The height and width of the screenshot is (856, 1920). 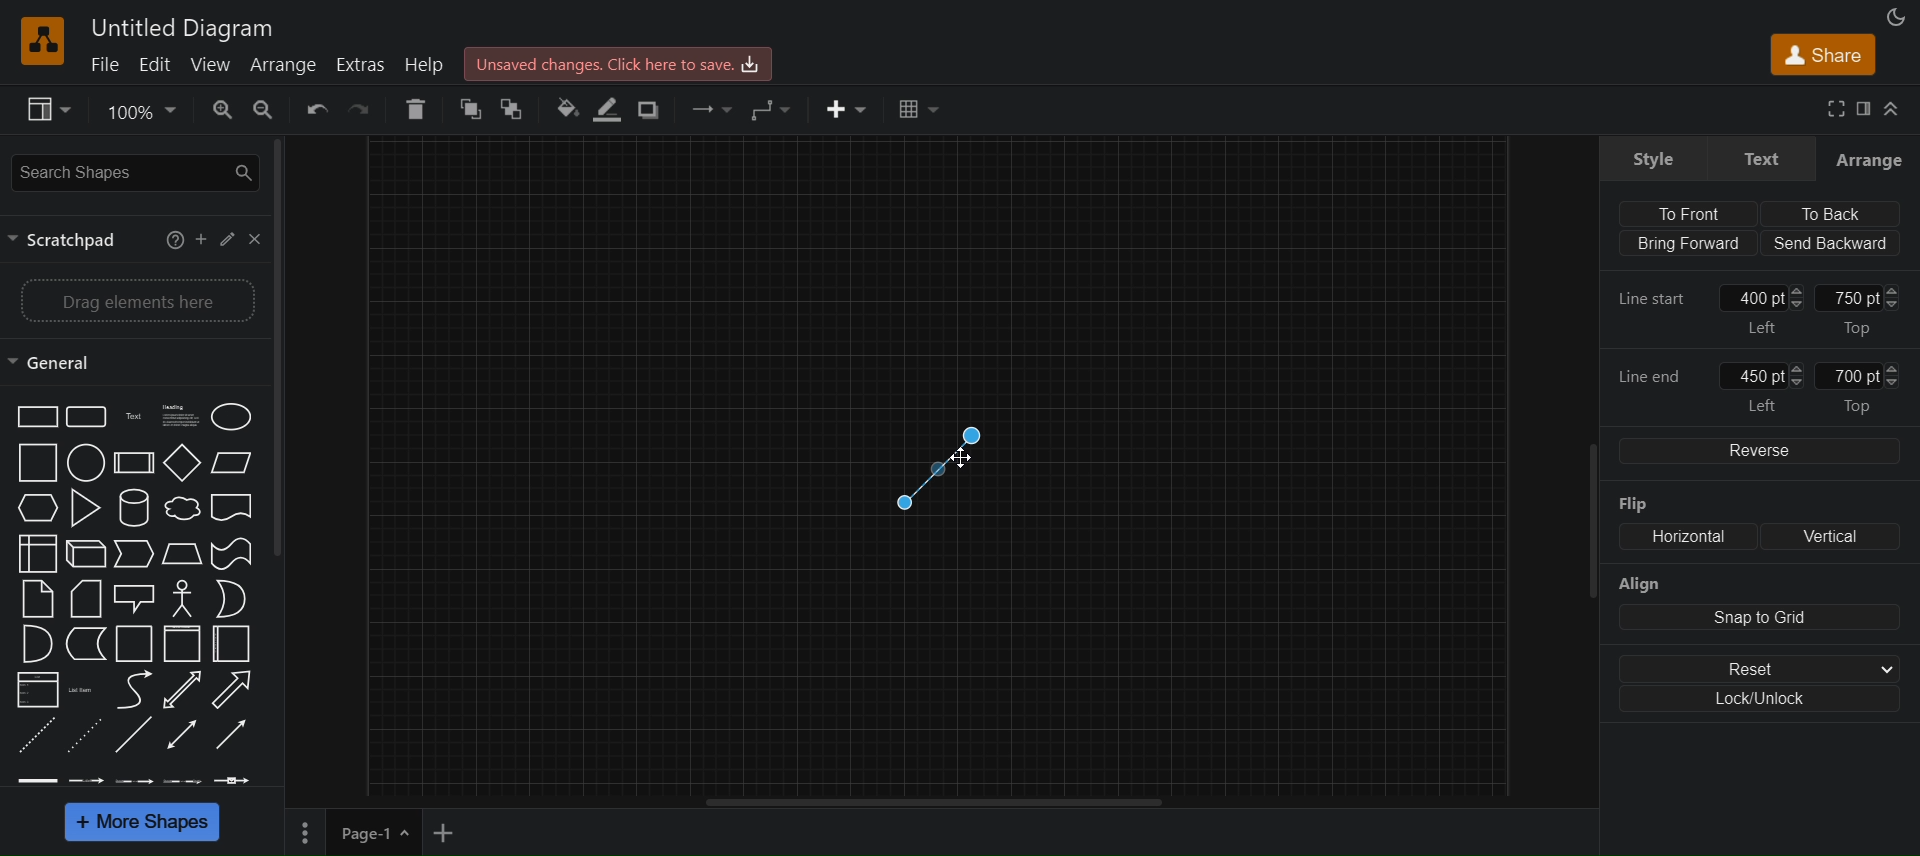 What do you see at coordinates (35, 643) in the screenshot?
I see `And` at bounding box center [35, 643].